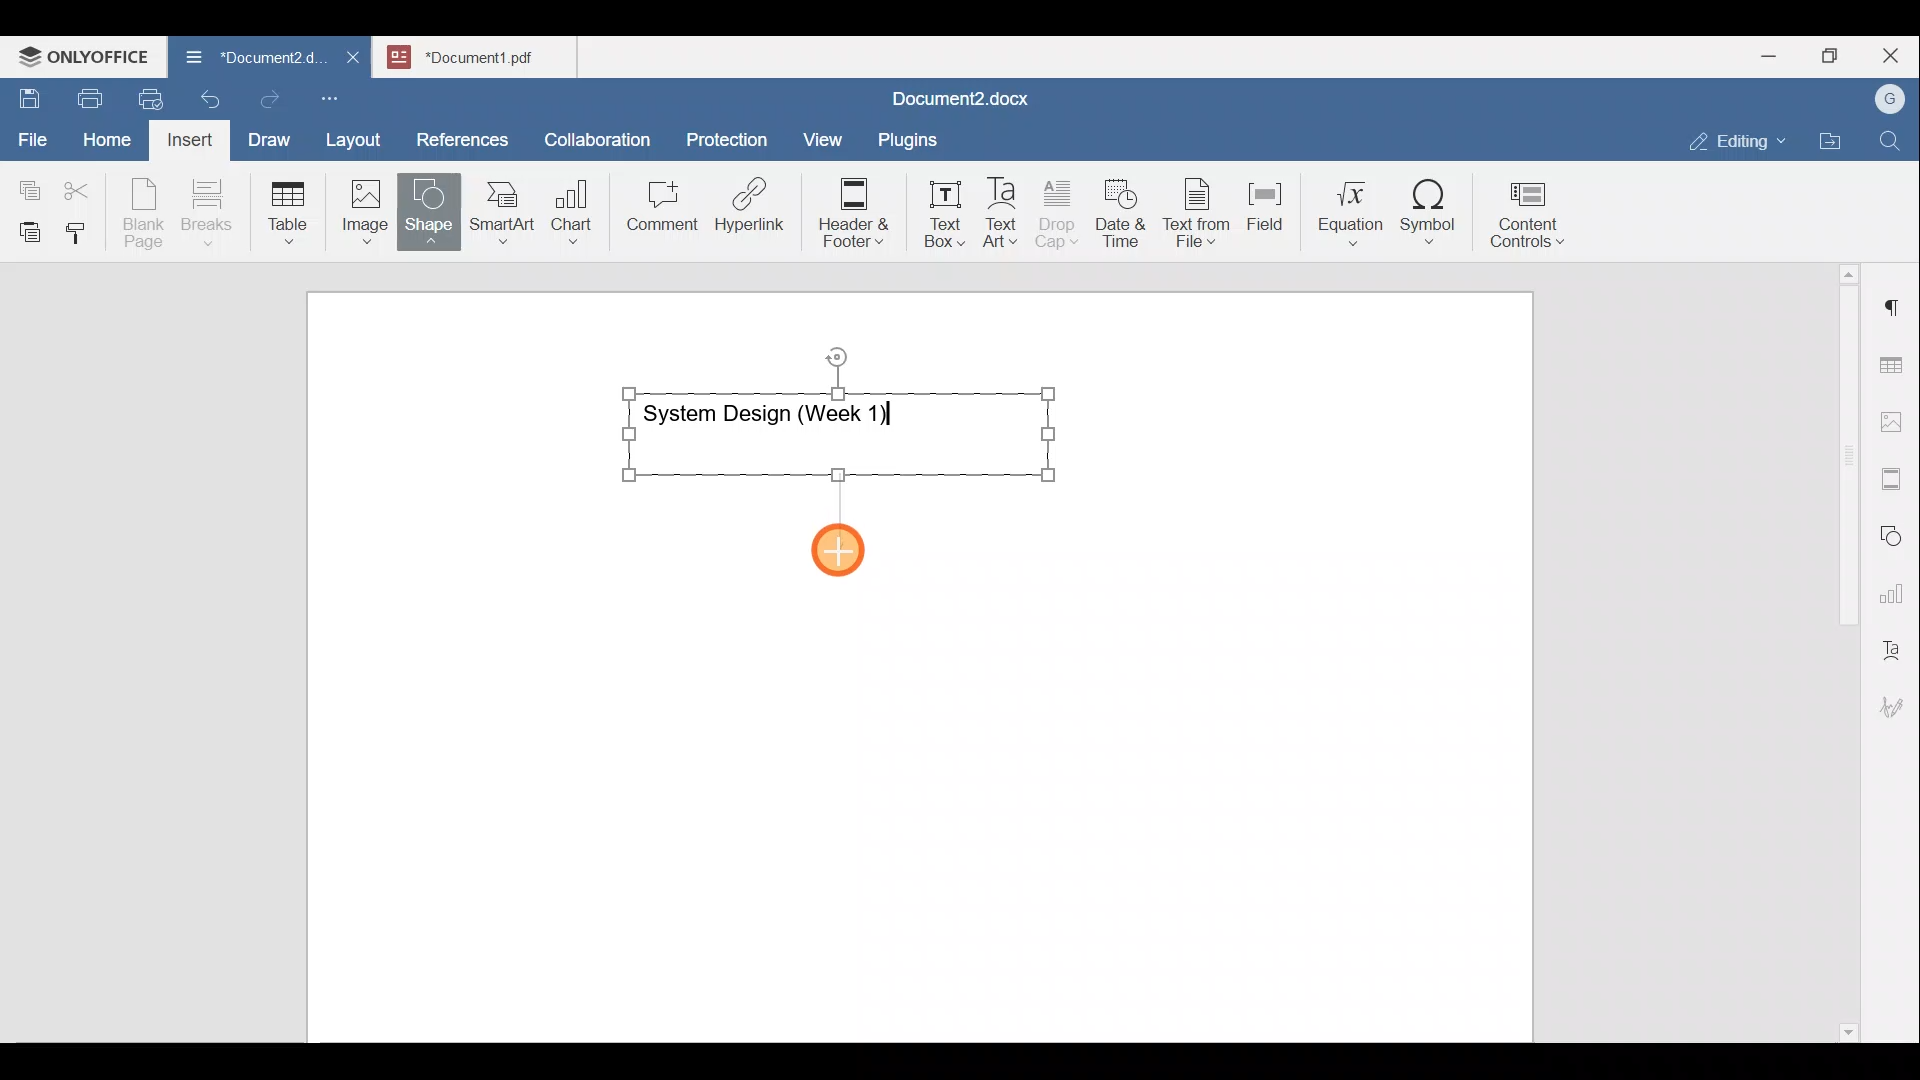 The height and width of the screenshot is (1080, 1920). What do you see at coordinates (184, 136) in the screenshot?
I see `Insert` at bounding box center [184, 136].